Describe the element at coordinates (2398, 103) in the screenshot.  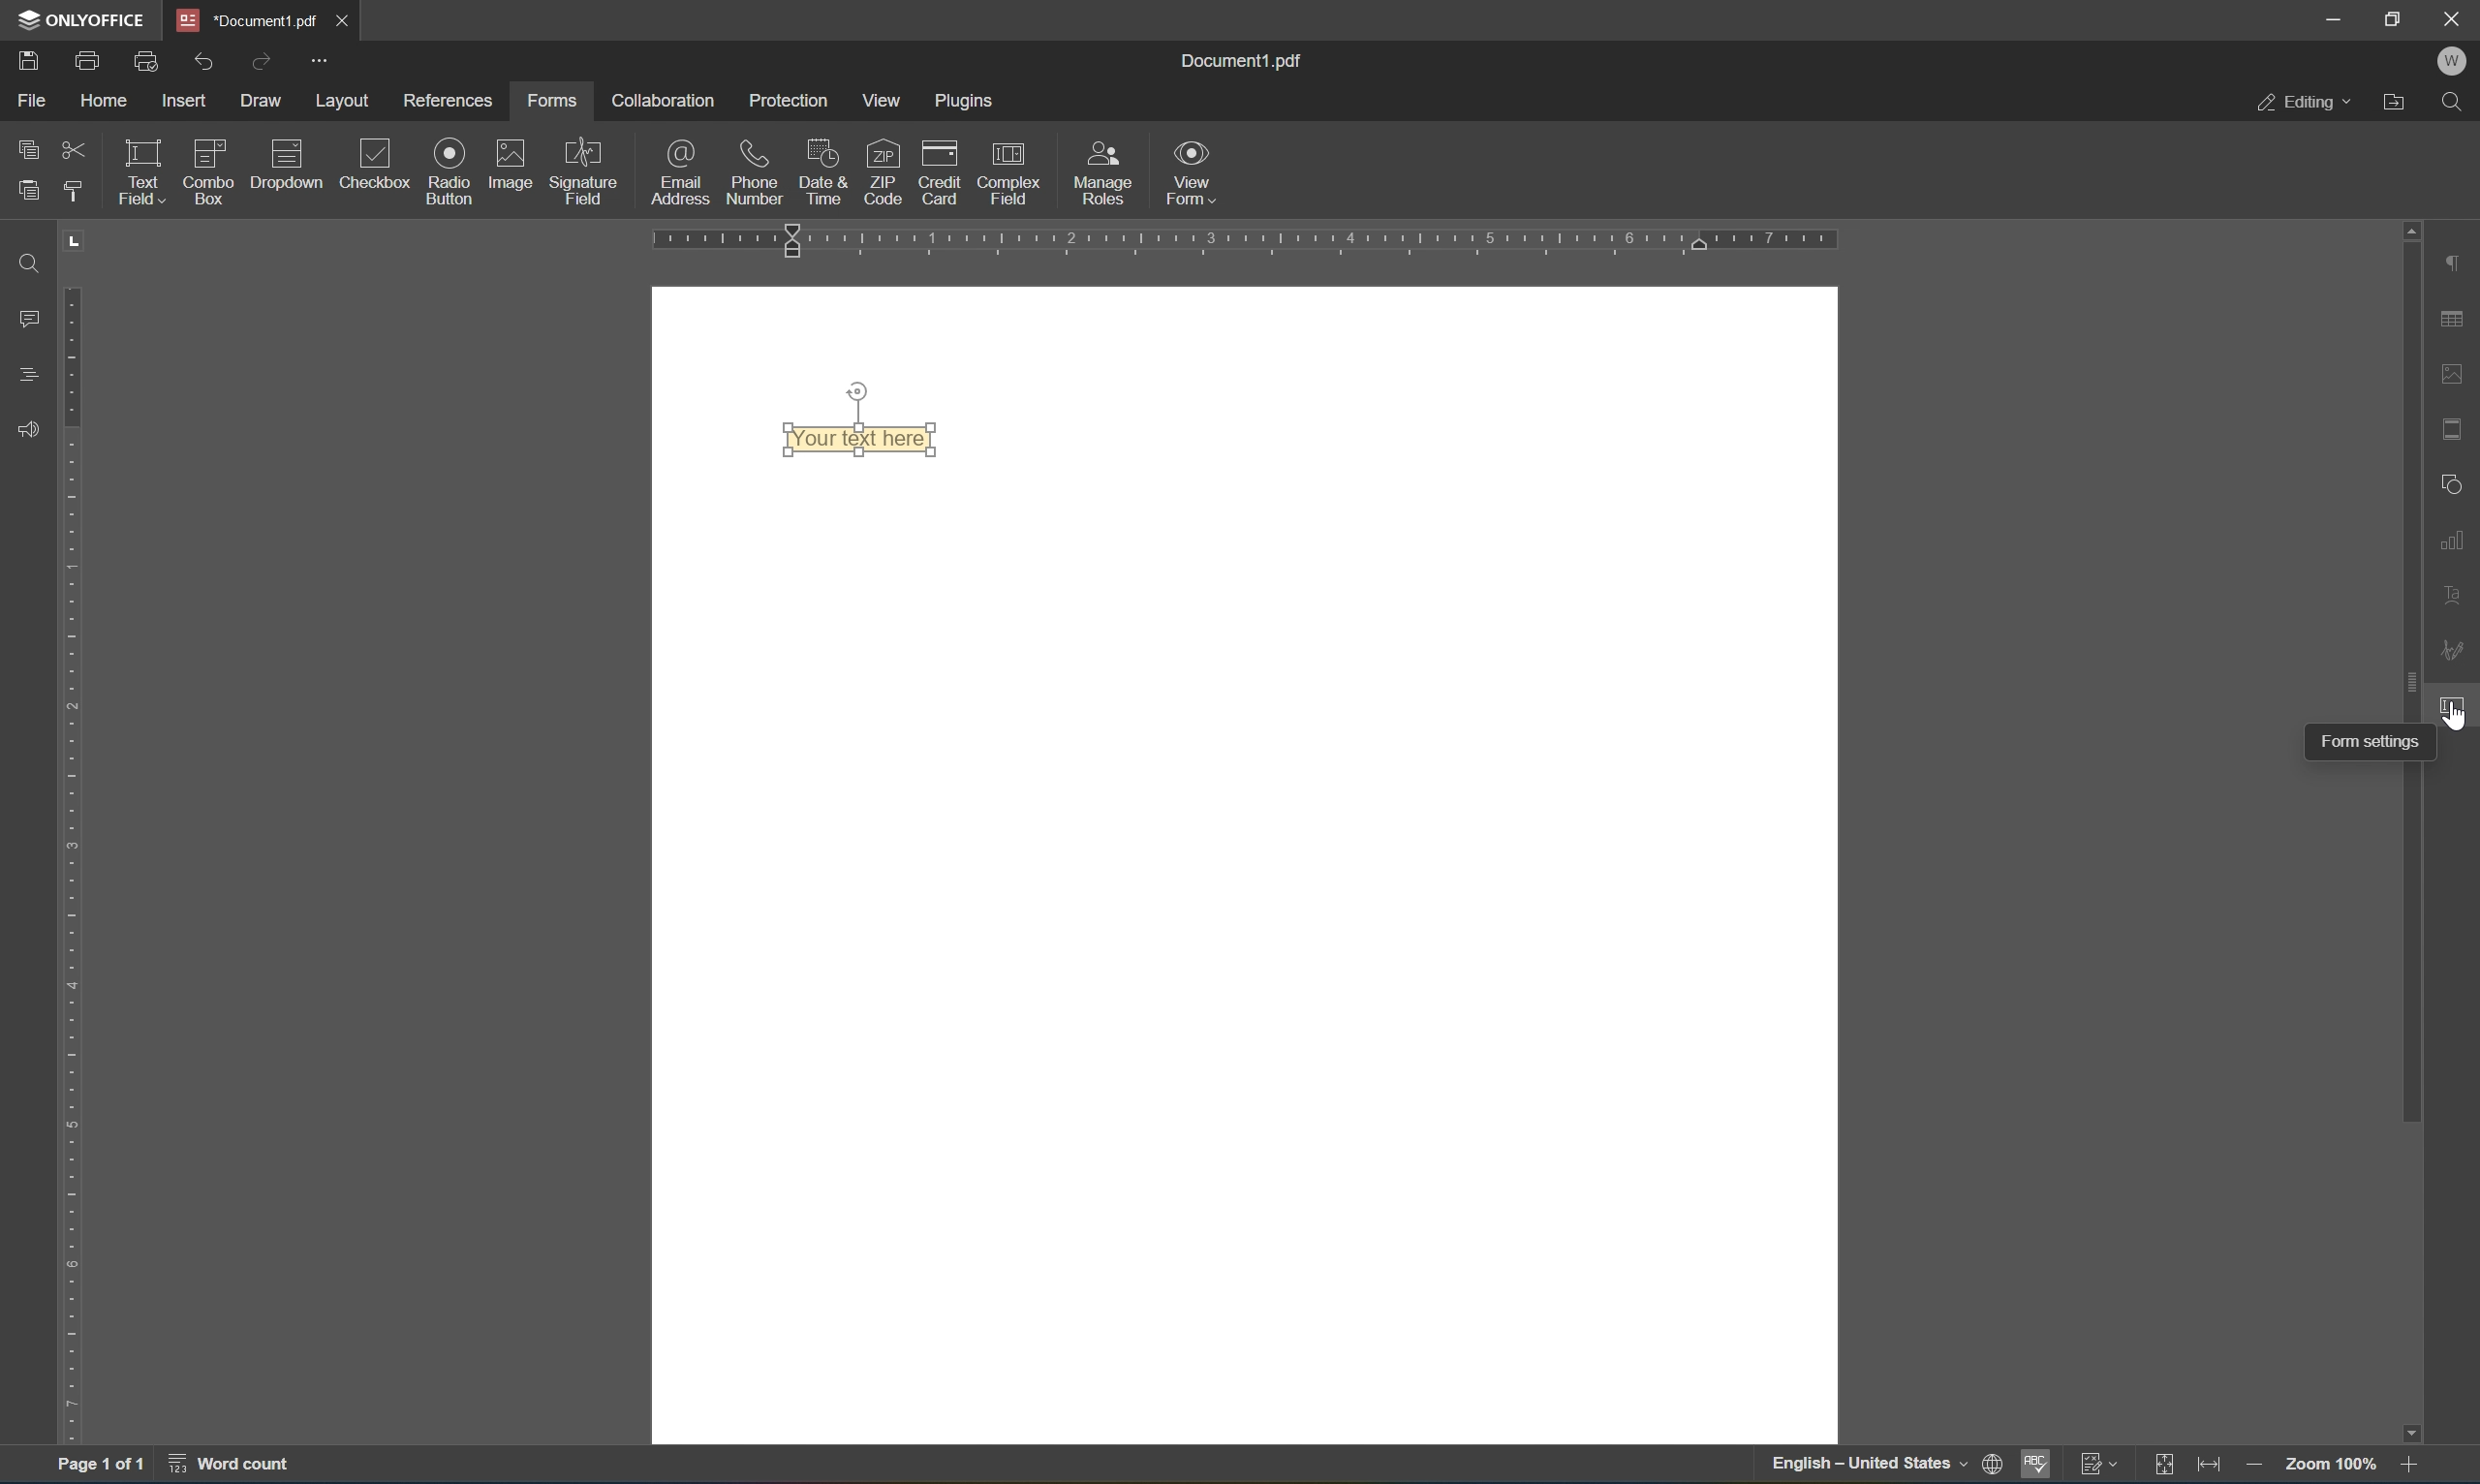
I see `open file location` at that location.